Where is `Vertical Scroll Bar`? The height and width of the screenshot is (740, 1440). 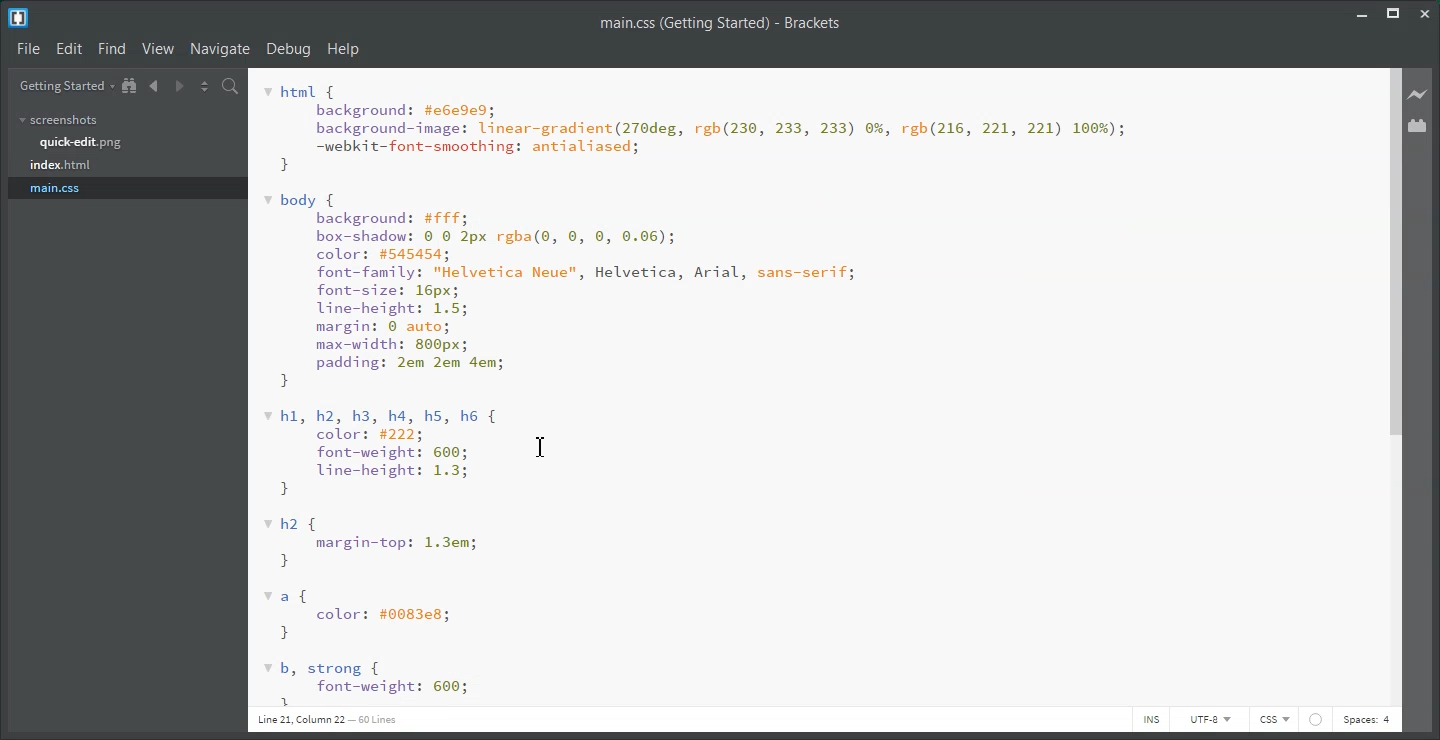 Vertical Scroll Bar is located at coordinates (1394, 386).